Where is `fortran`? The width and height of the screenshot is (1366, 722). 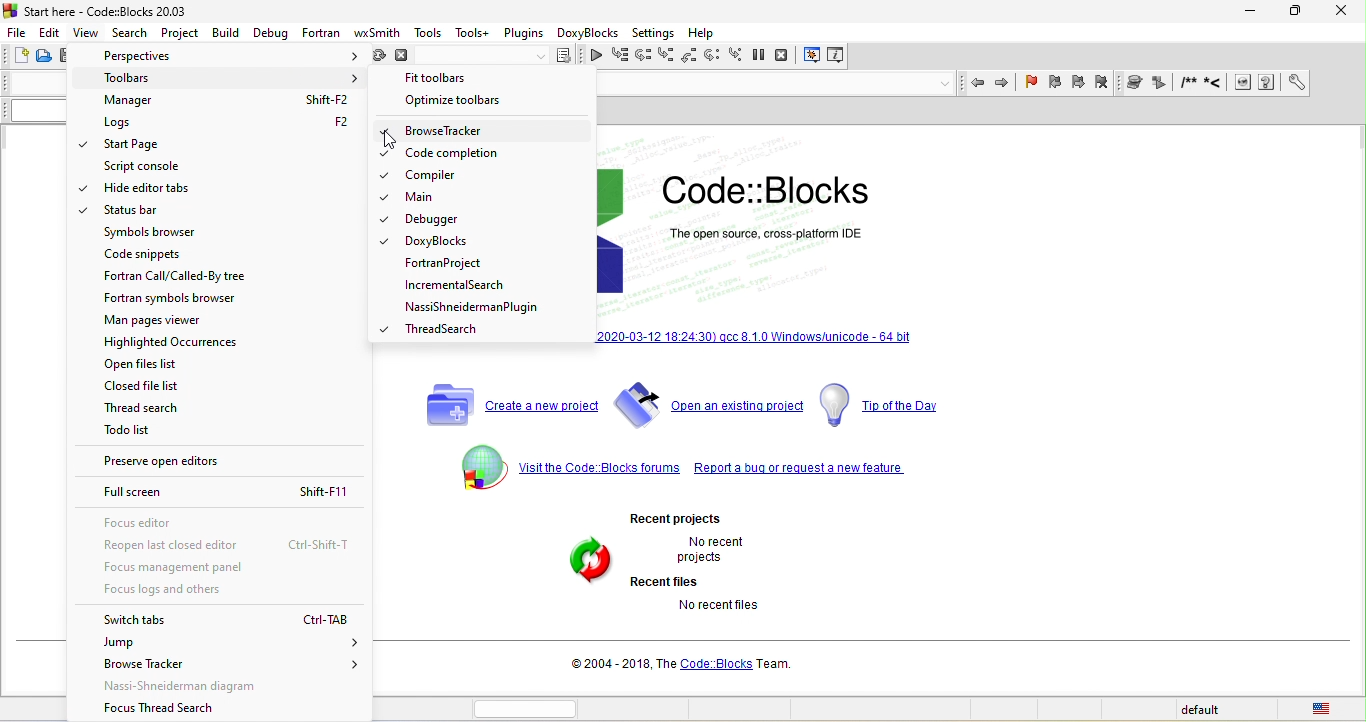 fortran is located at coordinates (317, 32).